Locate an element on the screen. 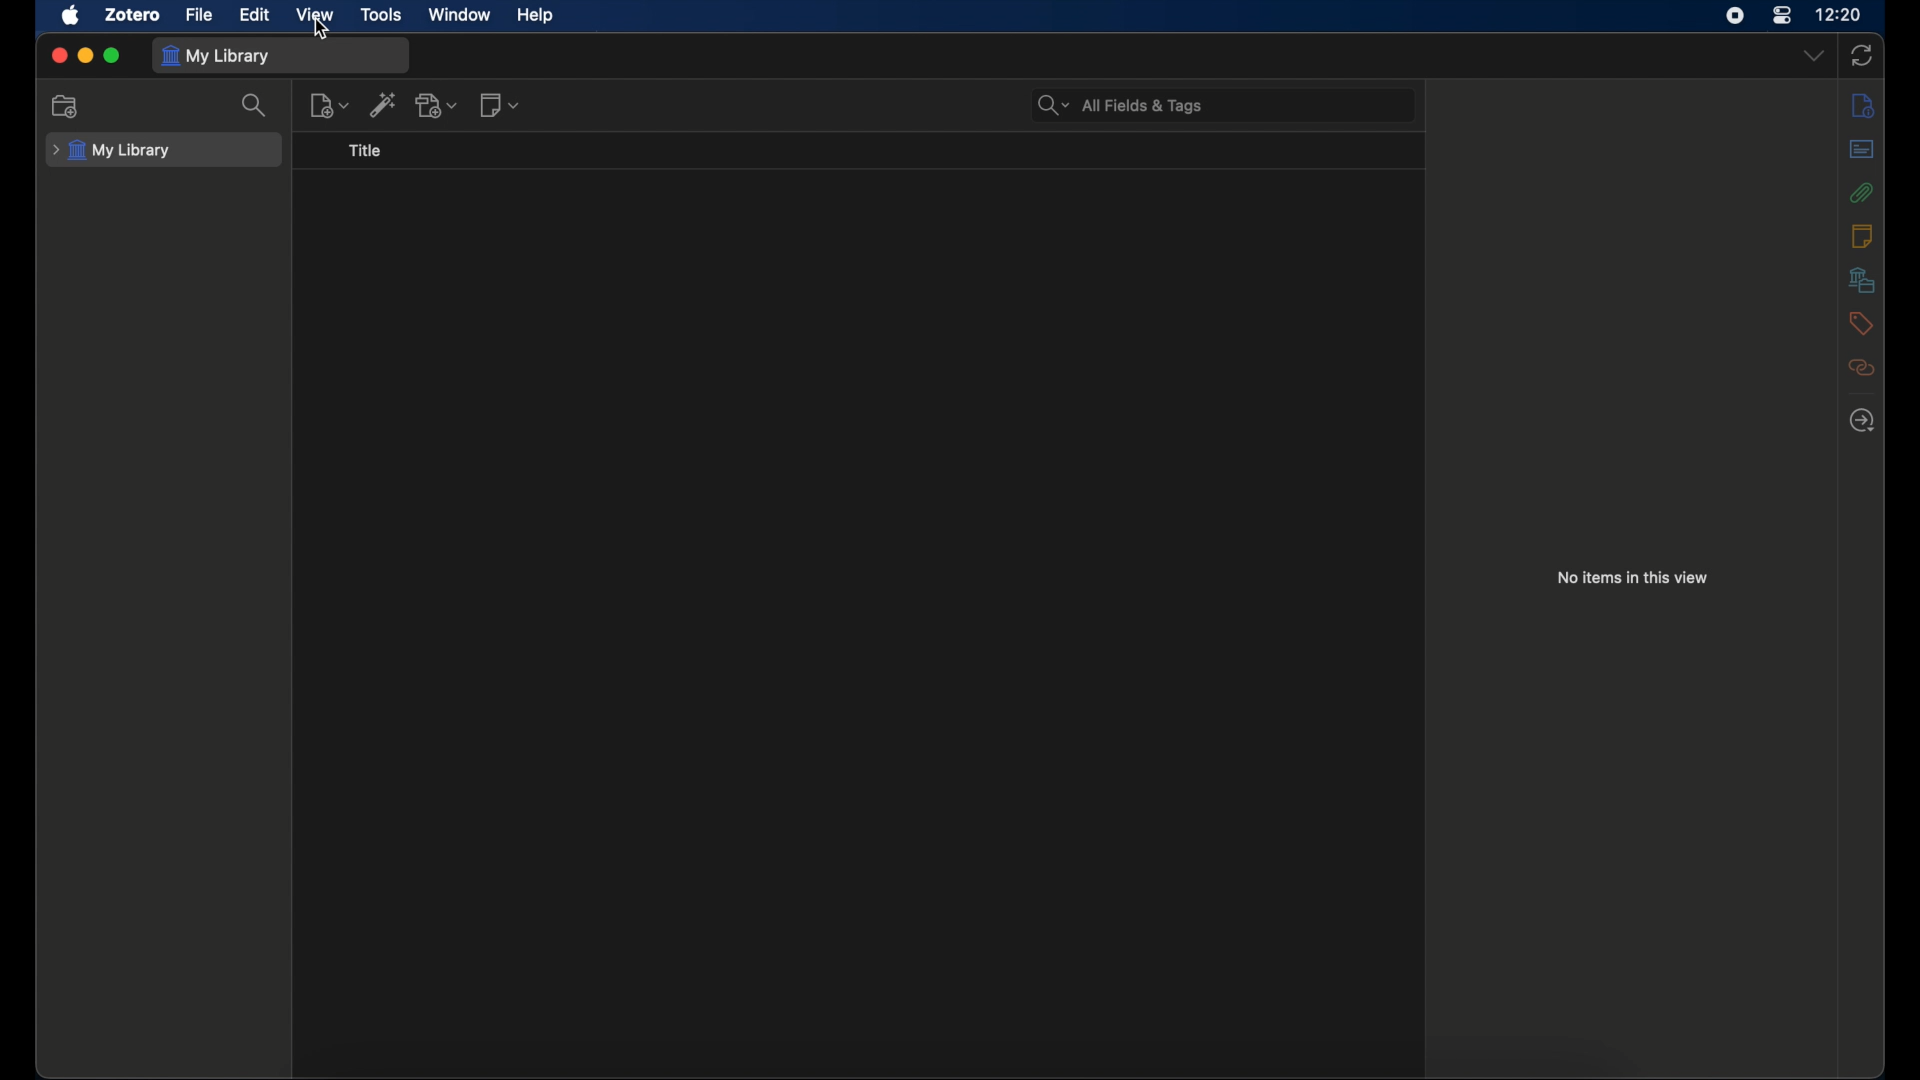 The image size is (1920, 1080). window is located at coordinates (458, 15).